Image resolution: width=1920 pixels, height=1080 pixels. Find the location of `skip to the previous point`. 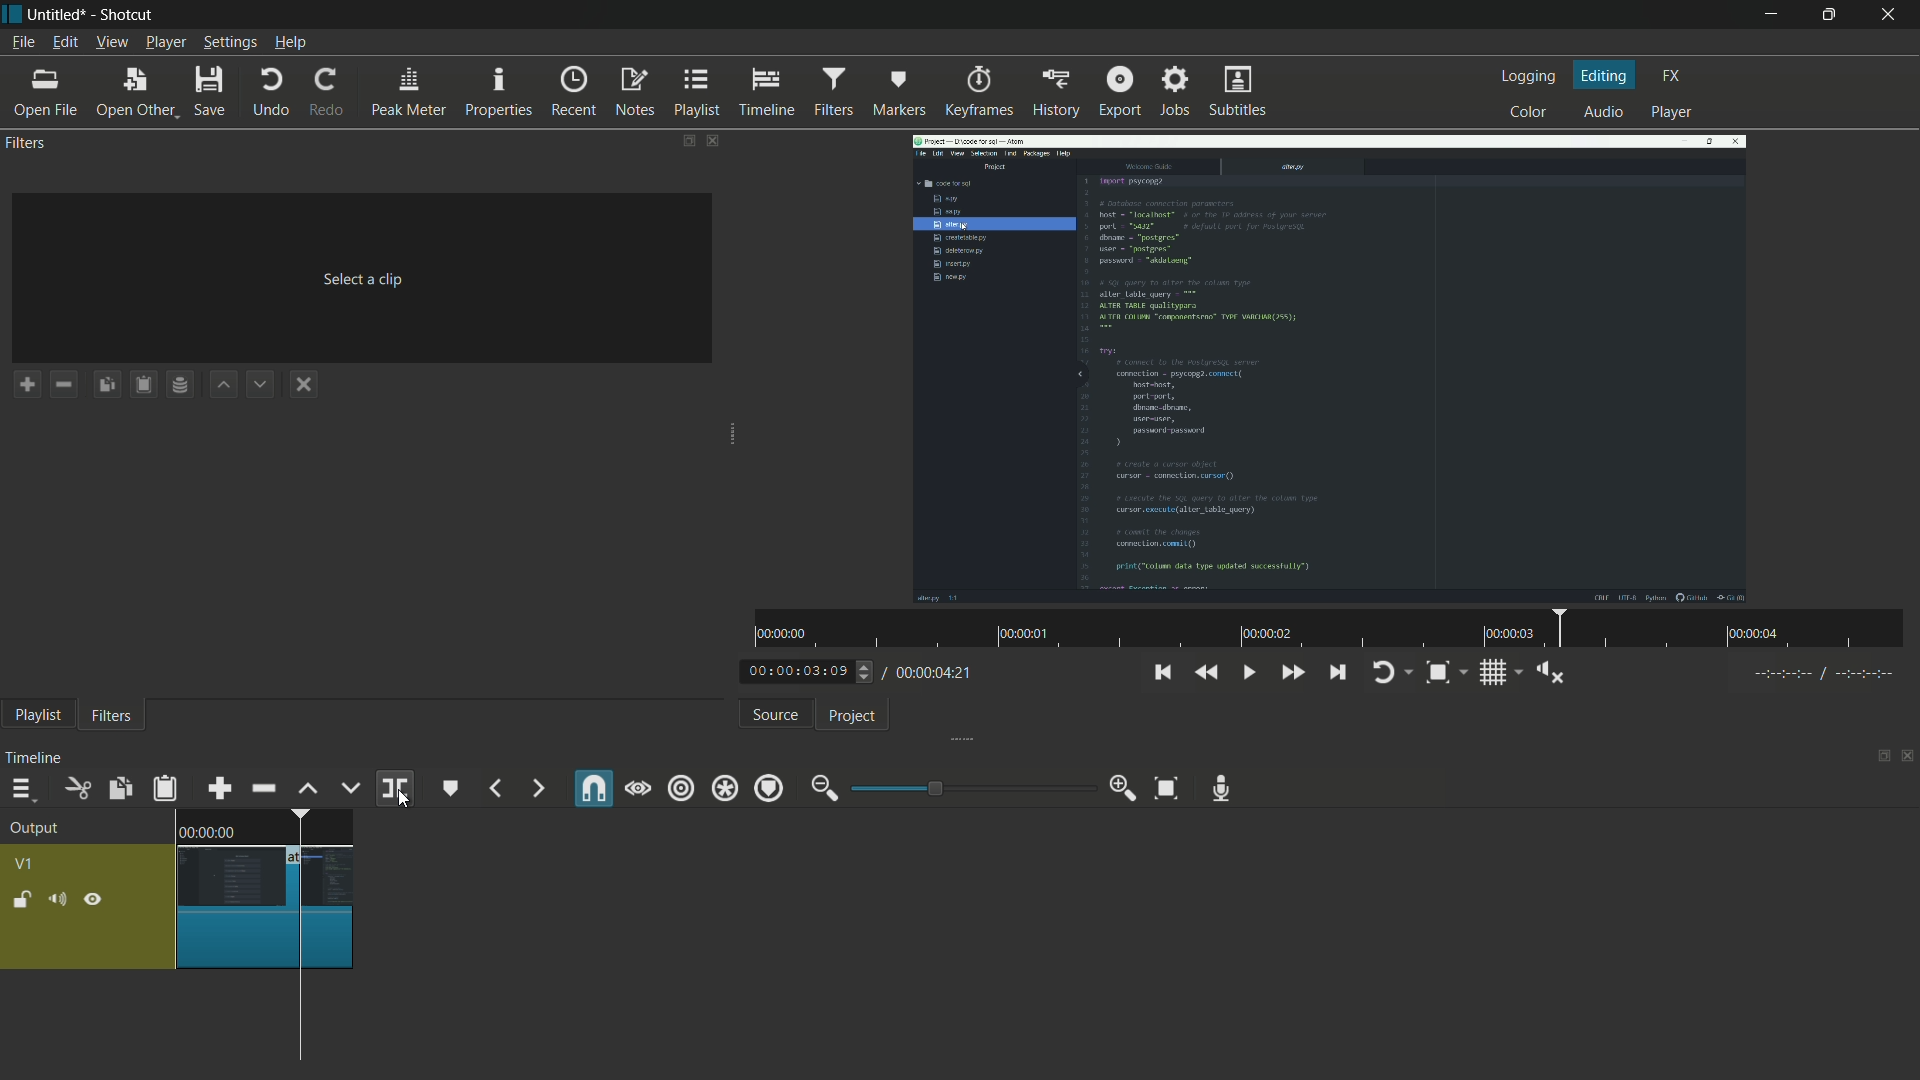

skip to the previous point is located at coordinates (1168, 673).